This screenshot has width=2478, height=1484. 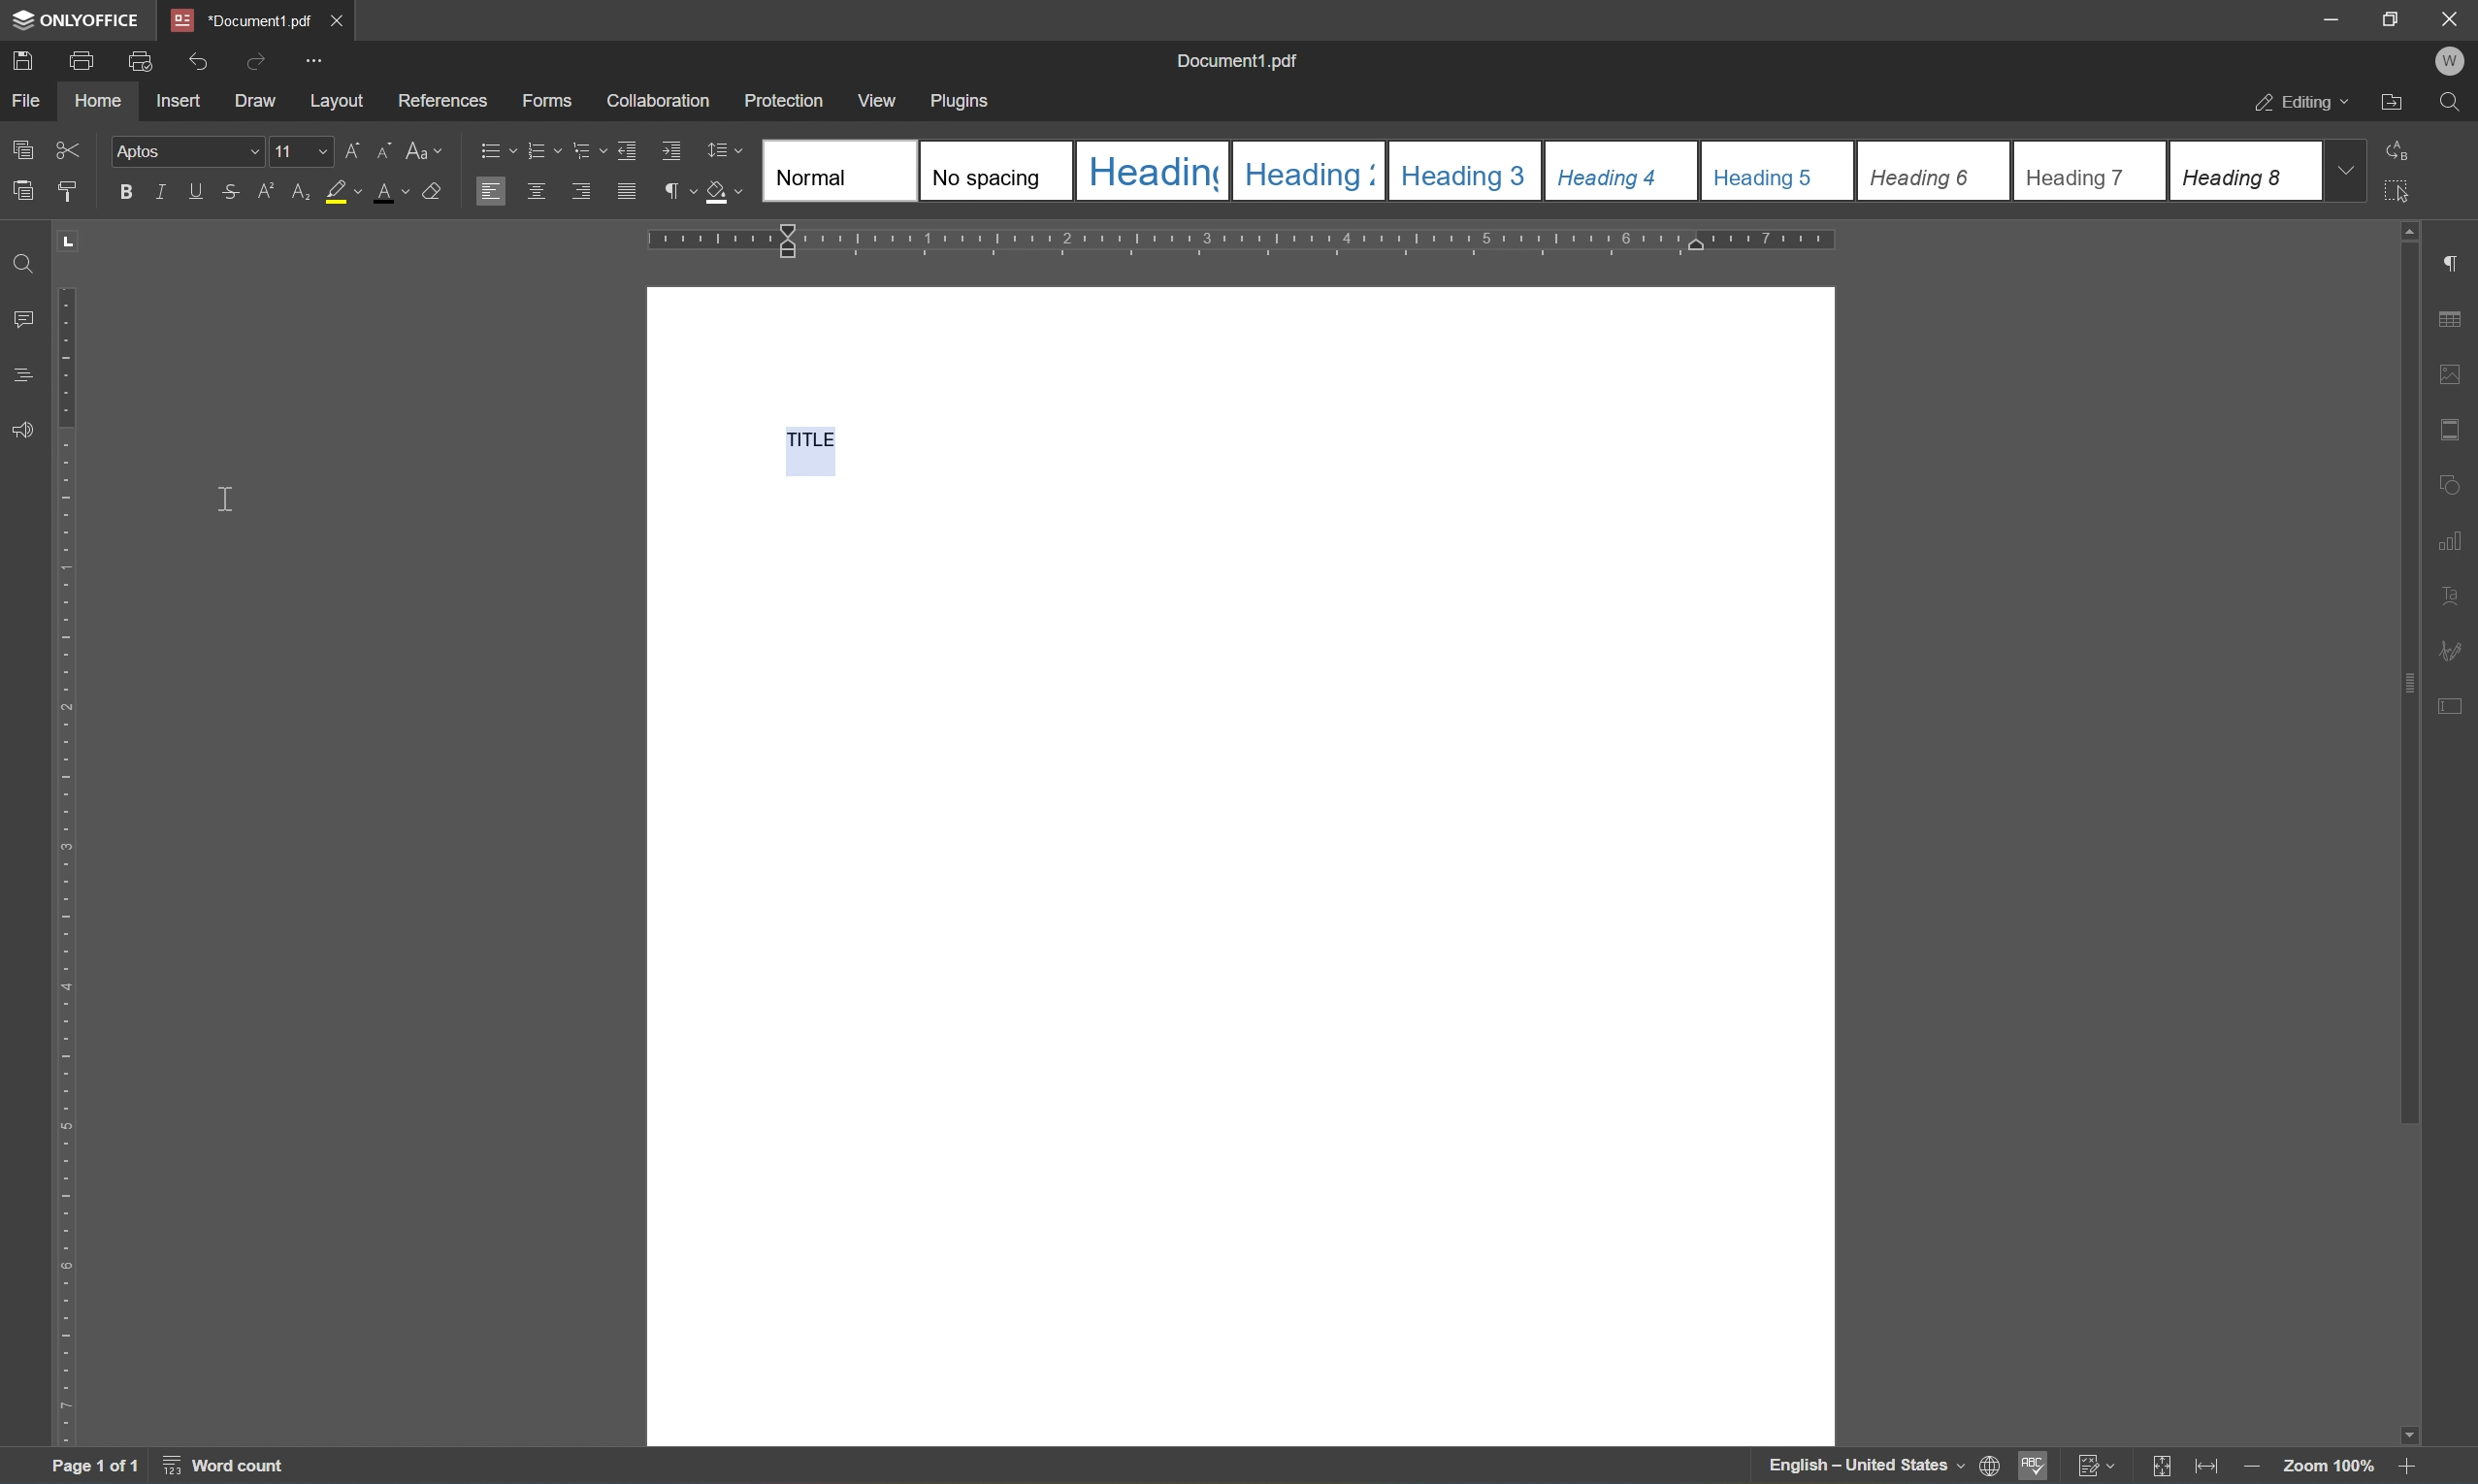 What do you see at coordinates (2330, 20) in the screenshot?
I see `minimize` at bounding box center [2330, 20].